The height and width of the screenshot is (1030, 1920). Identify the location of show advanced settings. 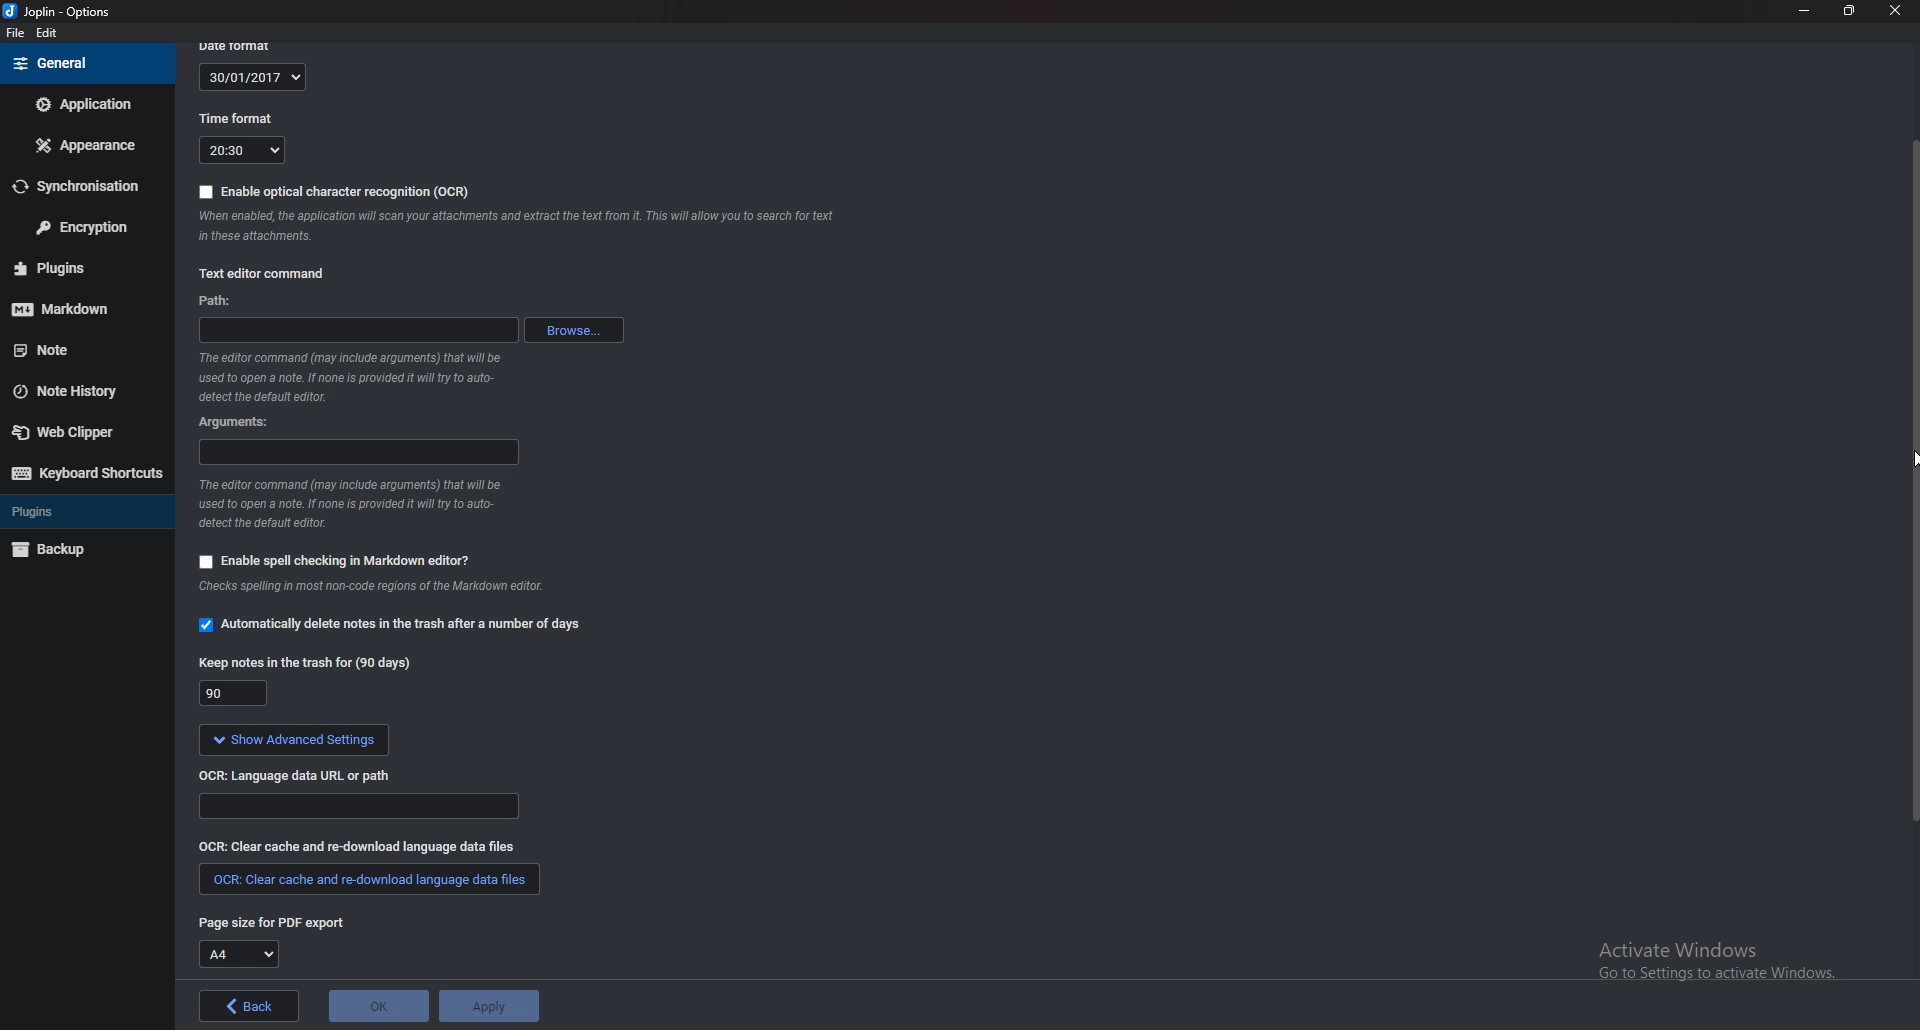
(292, 742).